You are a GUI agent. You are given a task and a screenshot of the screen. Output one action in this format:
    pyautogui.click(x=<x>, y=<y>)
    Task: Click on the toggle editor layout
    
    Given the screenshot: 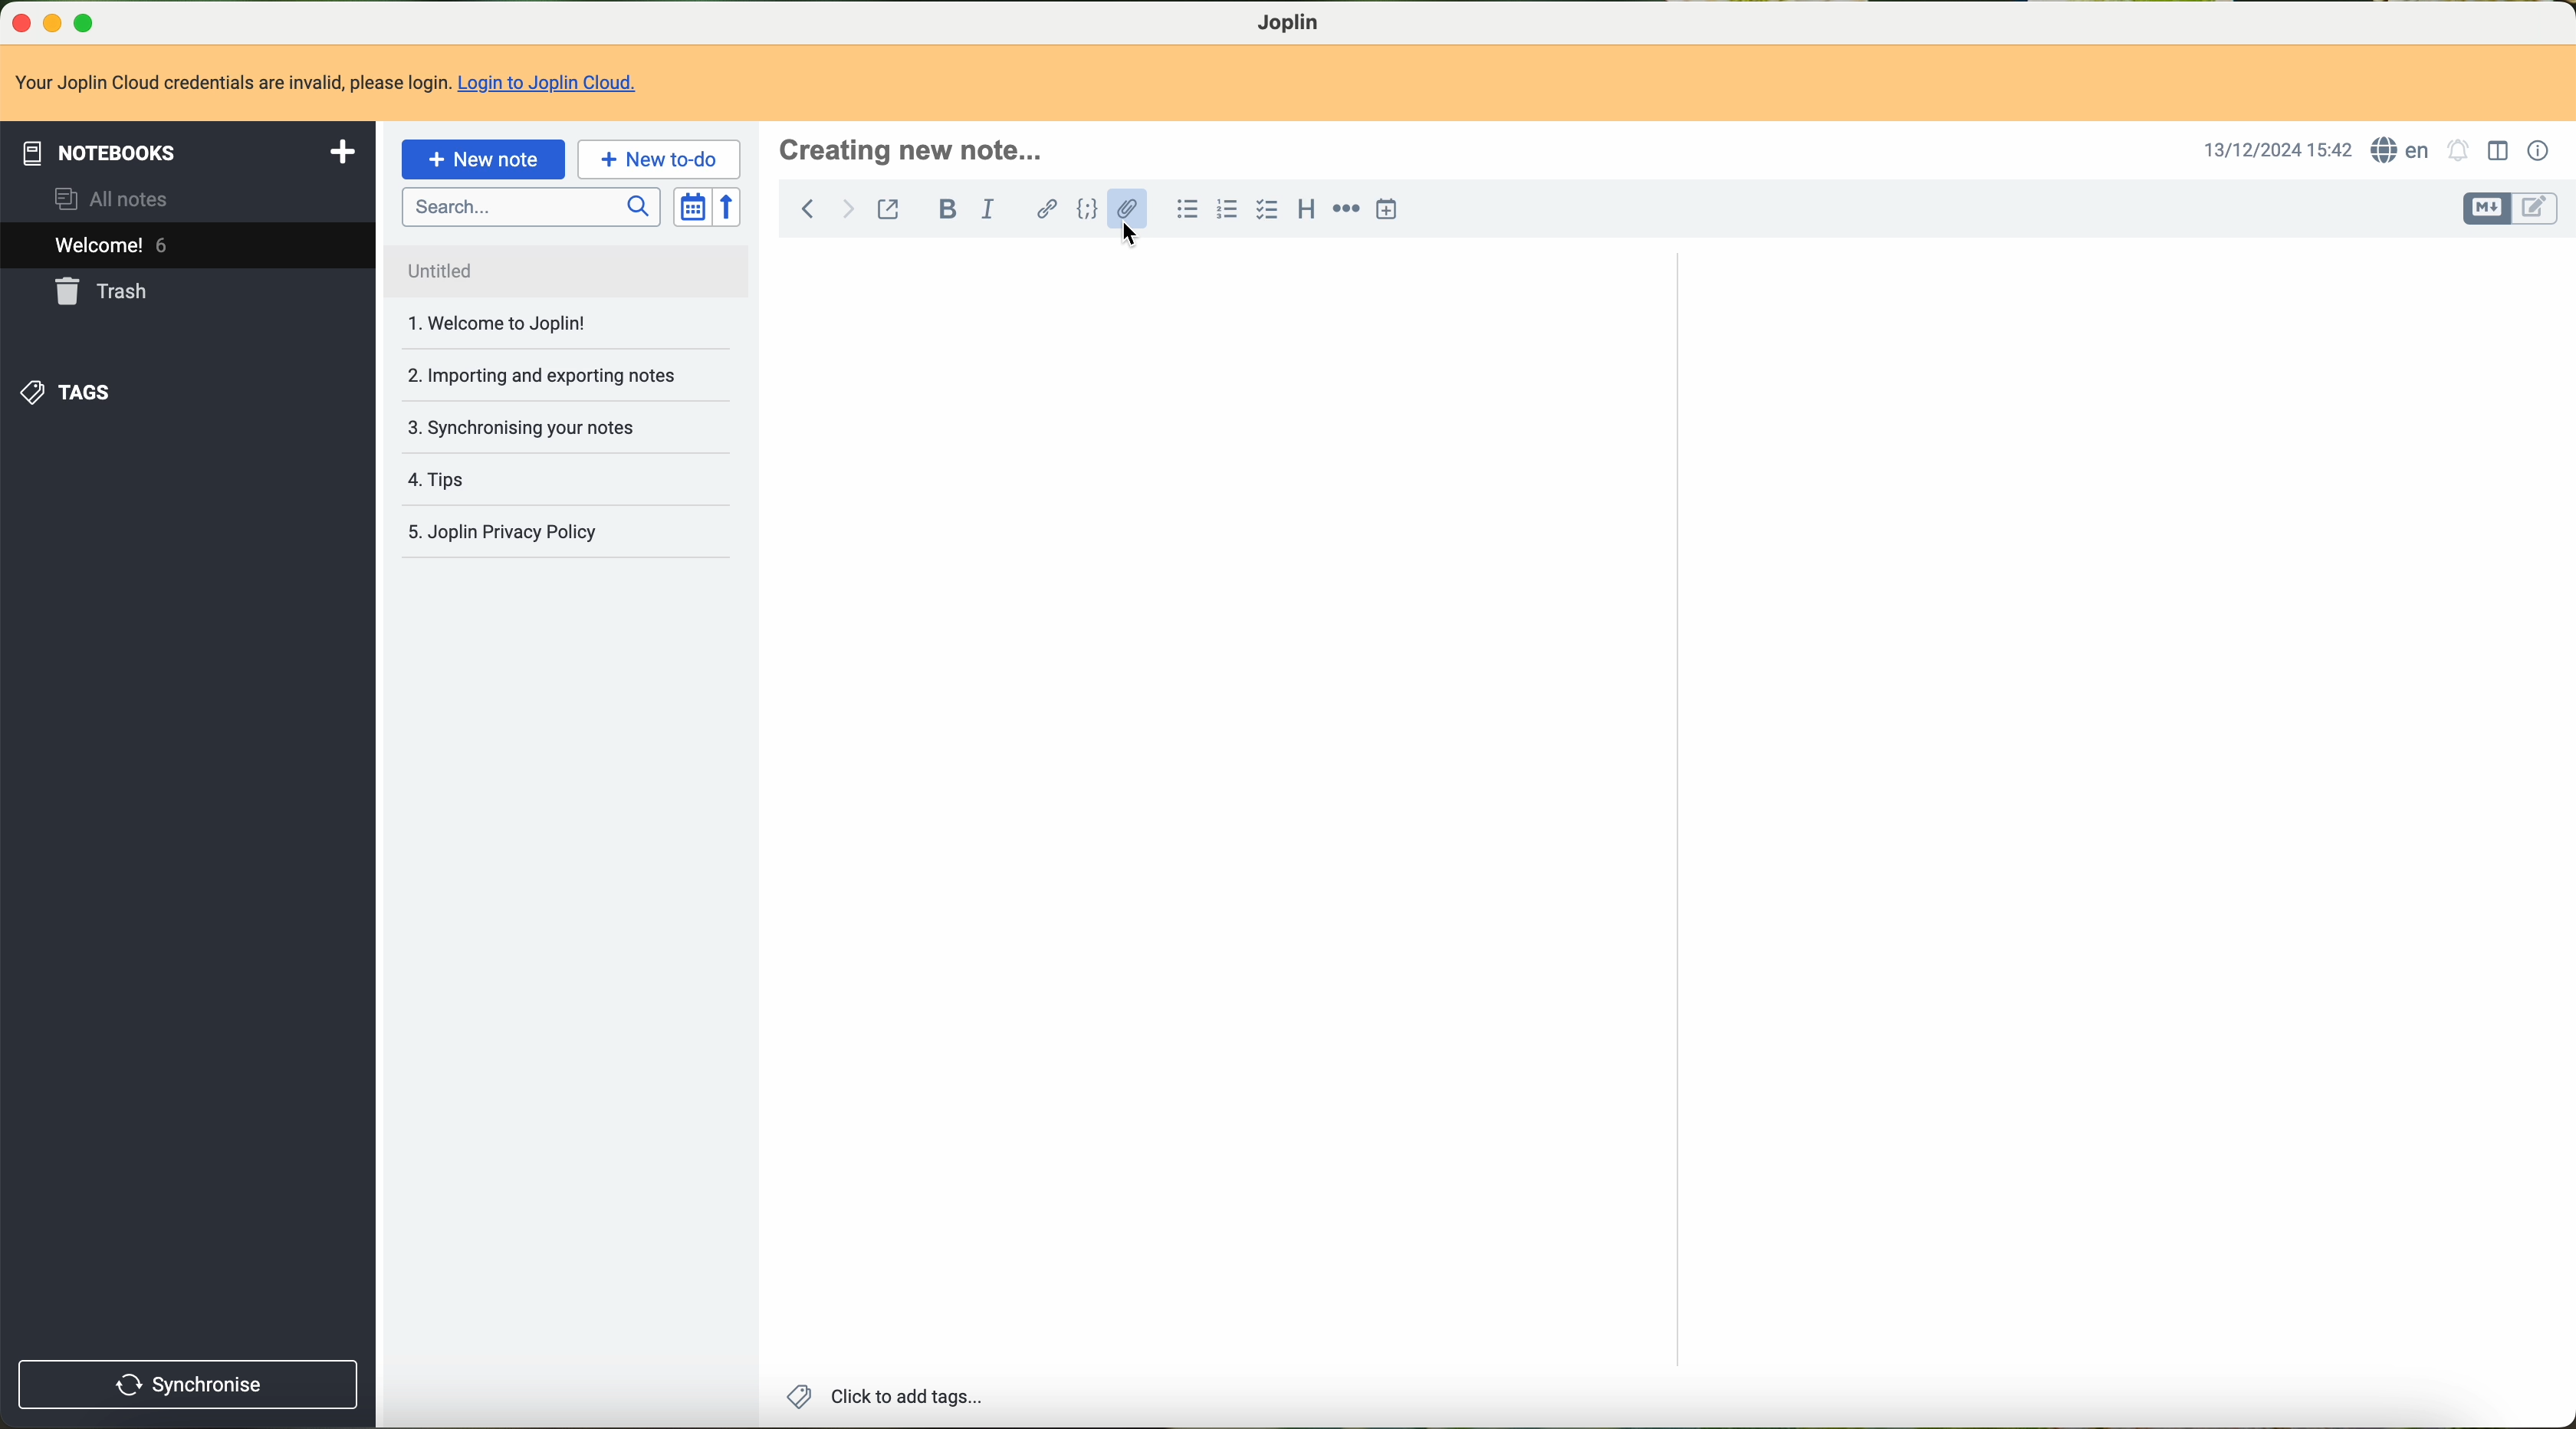 What is the action you would take?
    pyautogui.click(x=2500, y=152)
    